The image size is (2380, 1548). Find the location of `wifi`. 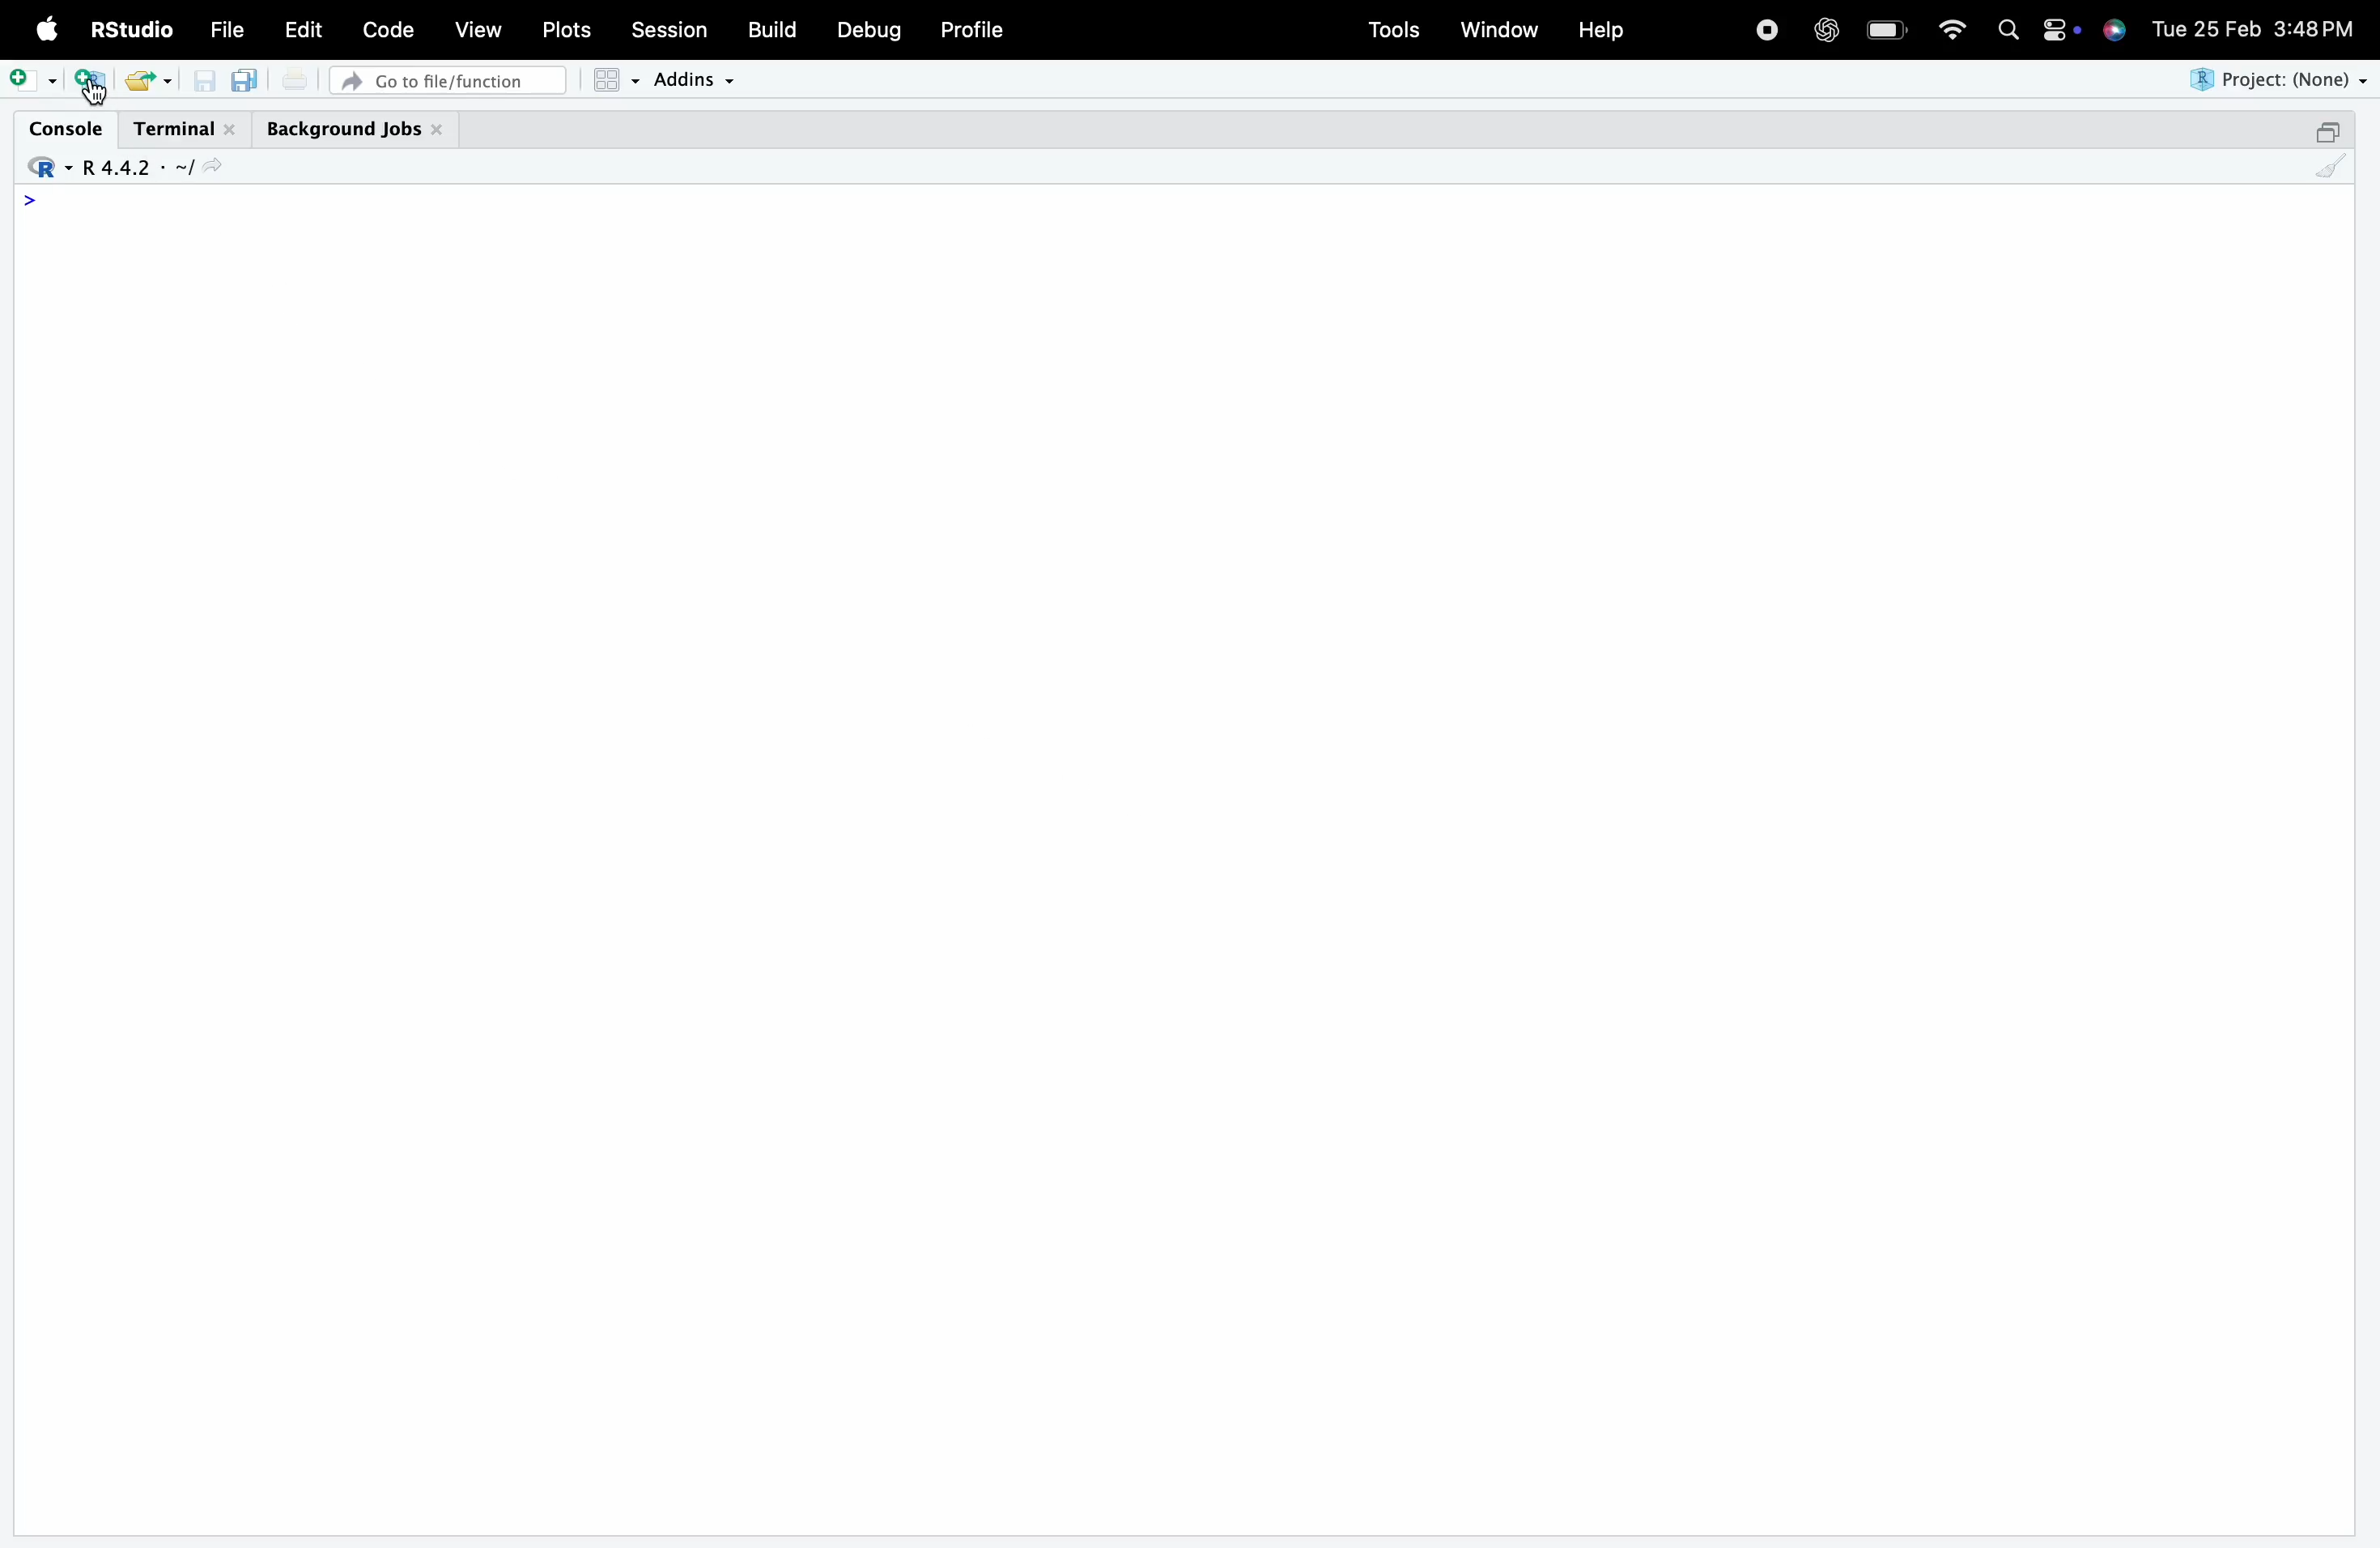

wifi is located at coordinates (1952, 27).